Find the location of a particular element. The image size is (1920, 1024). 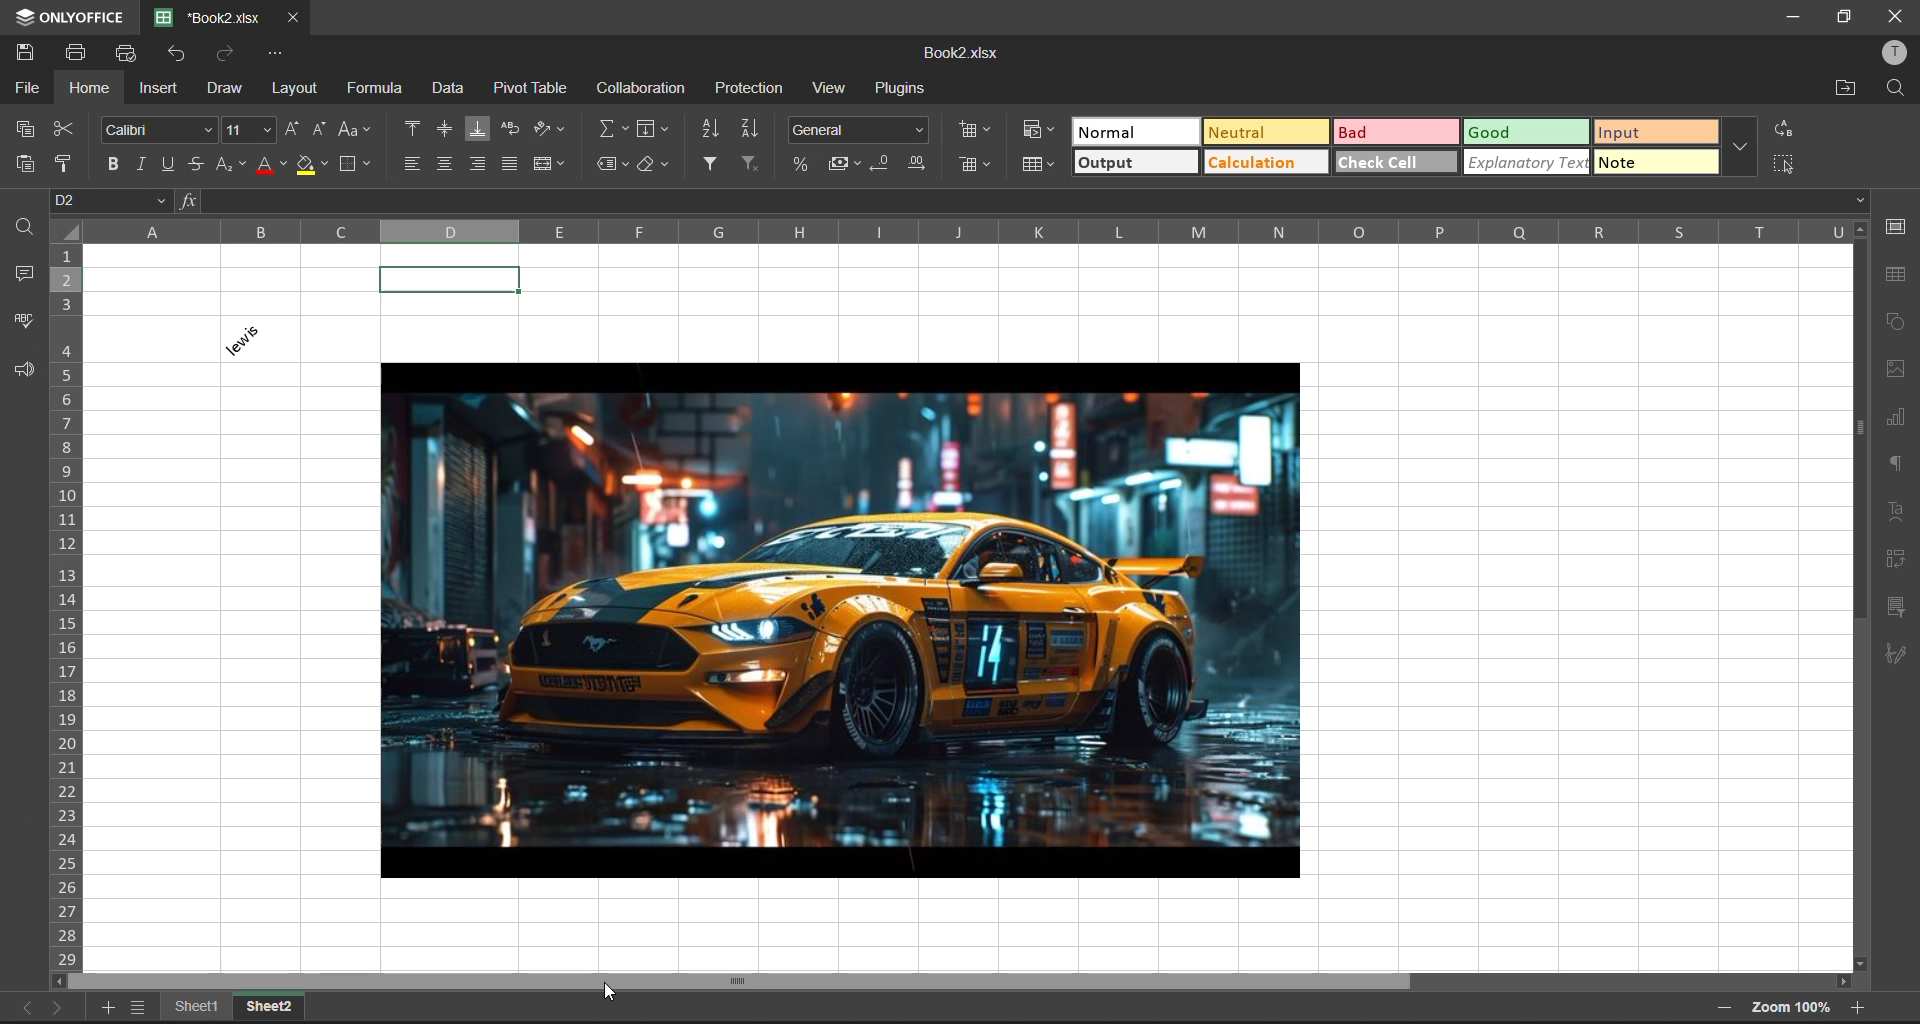

feedback is located at coordinates (23, 370).